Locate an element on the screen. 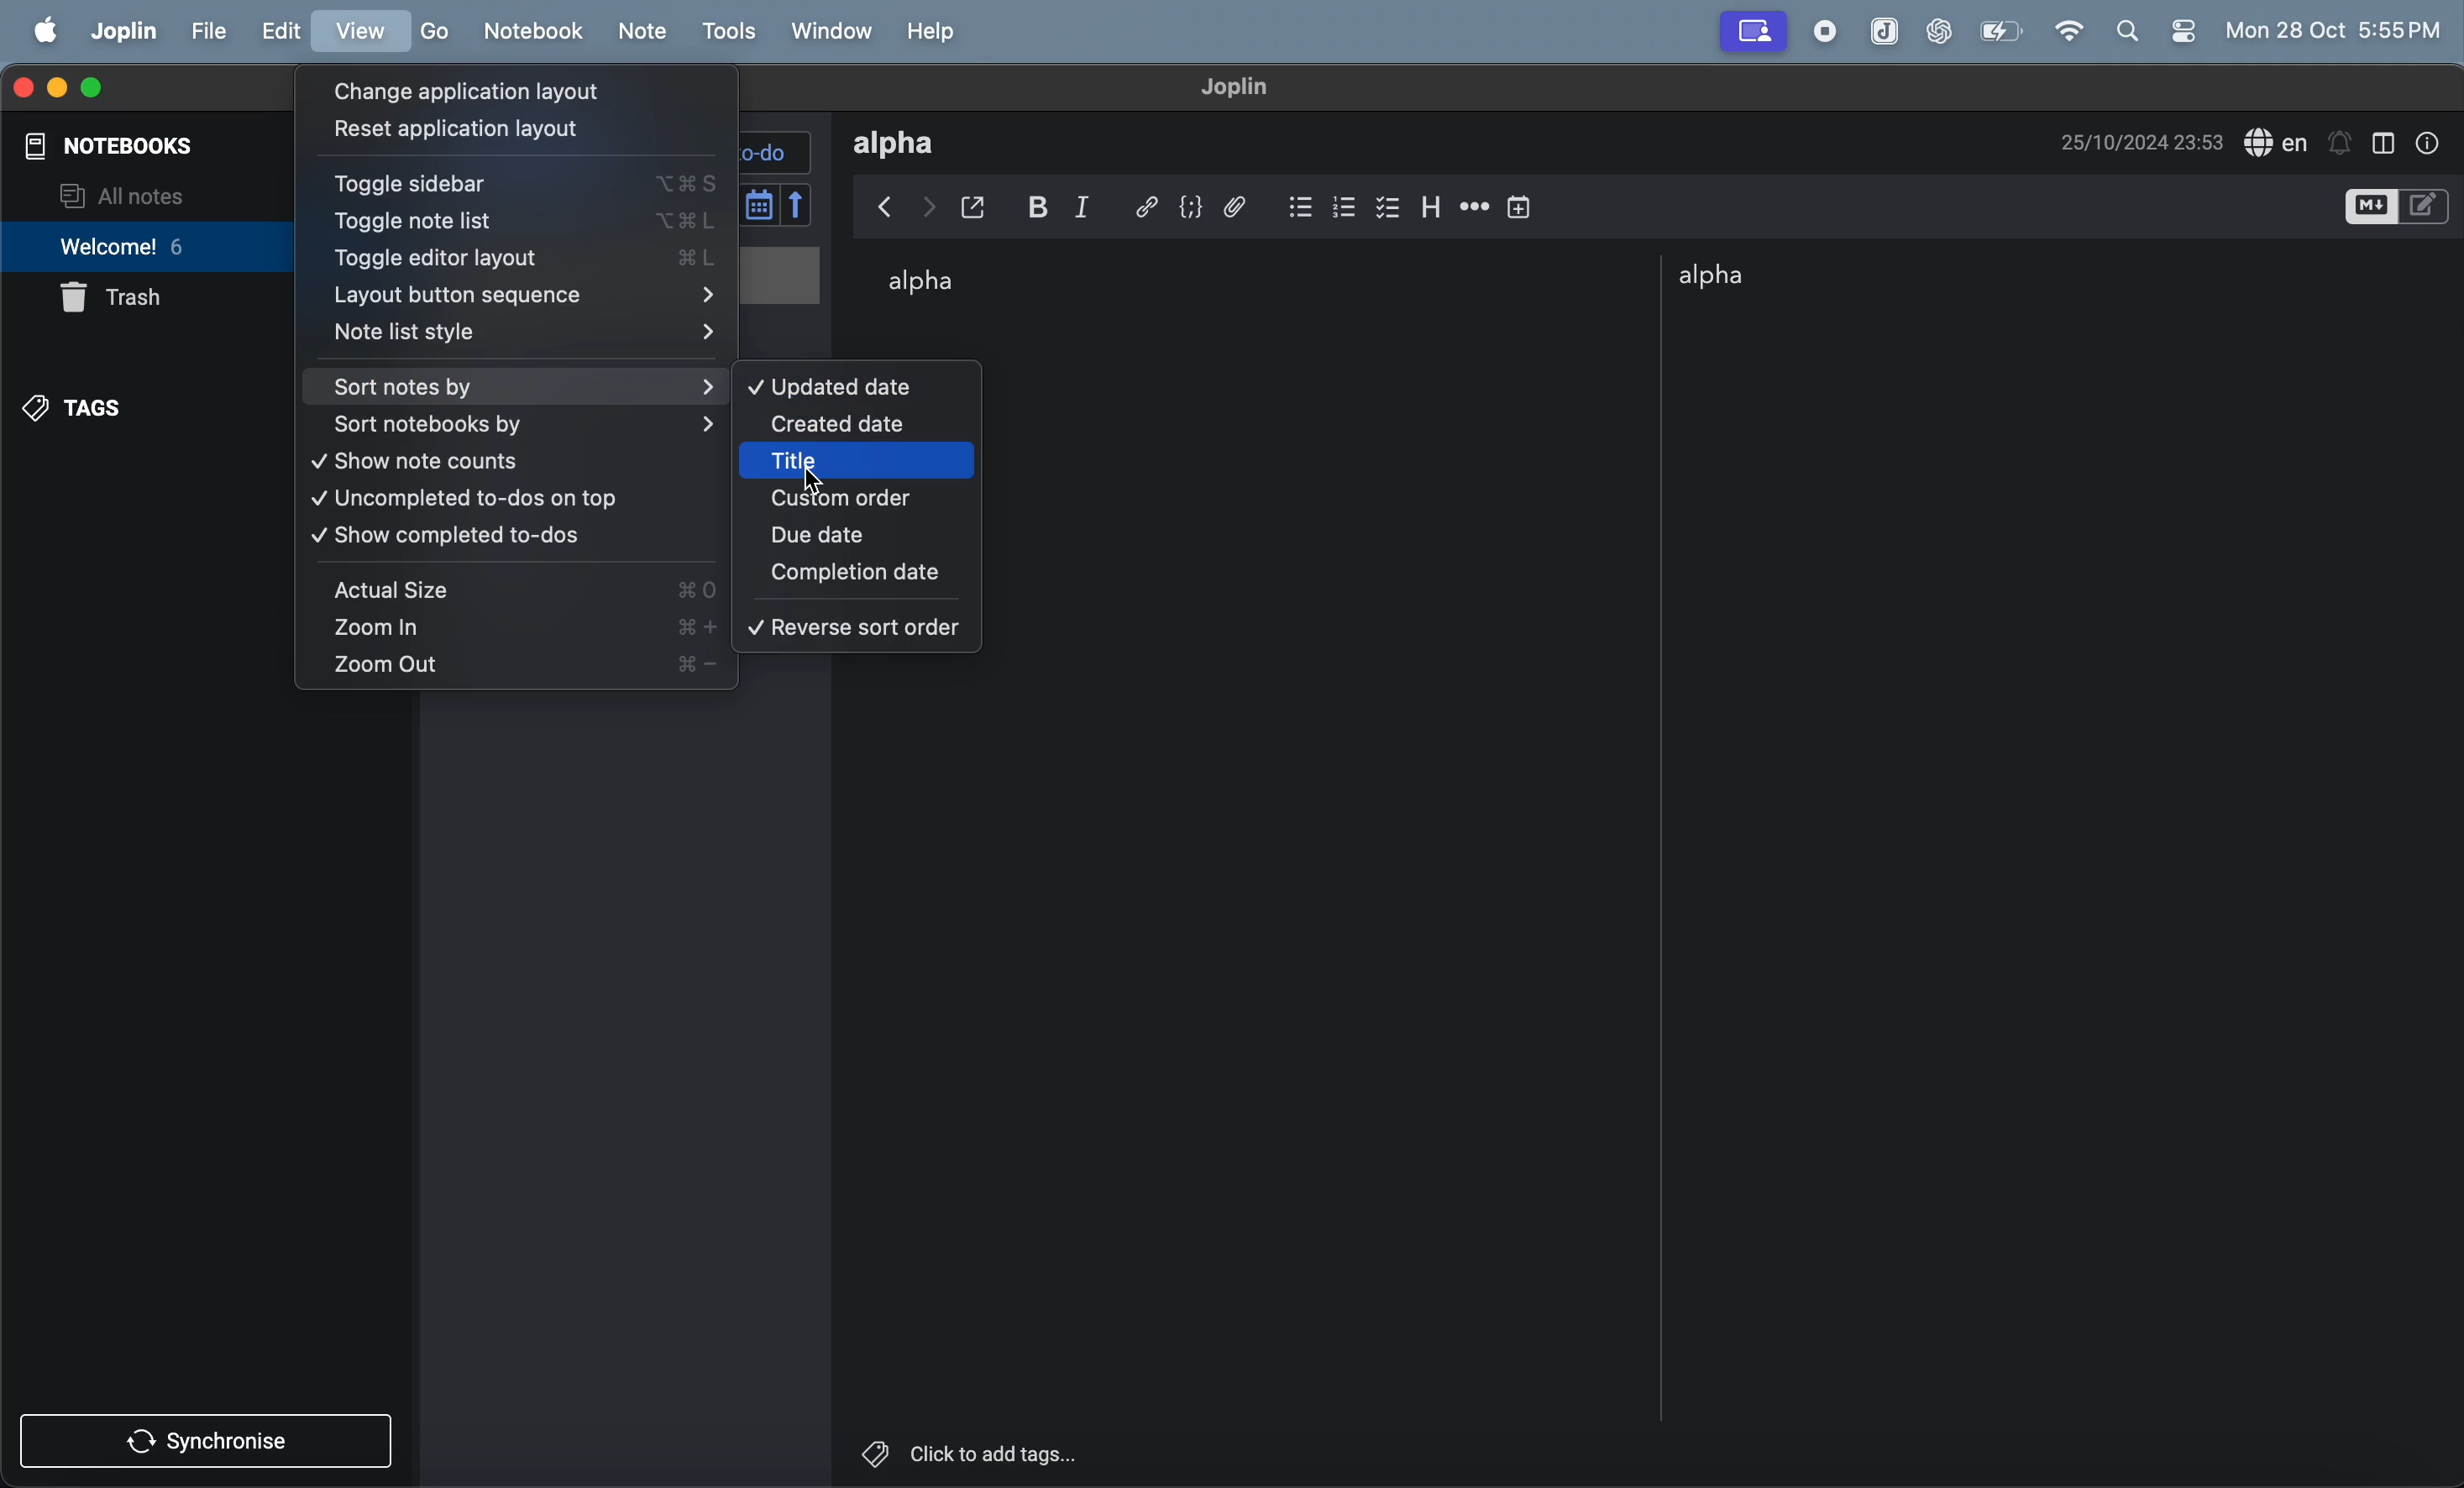  toggle editor is located at coordinates (2397, 207).